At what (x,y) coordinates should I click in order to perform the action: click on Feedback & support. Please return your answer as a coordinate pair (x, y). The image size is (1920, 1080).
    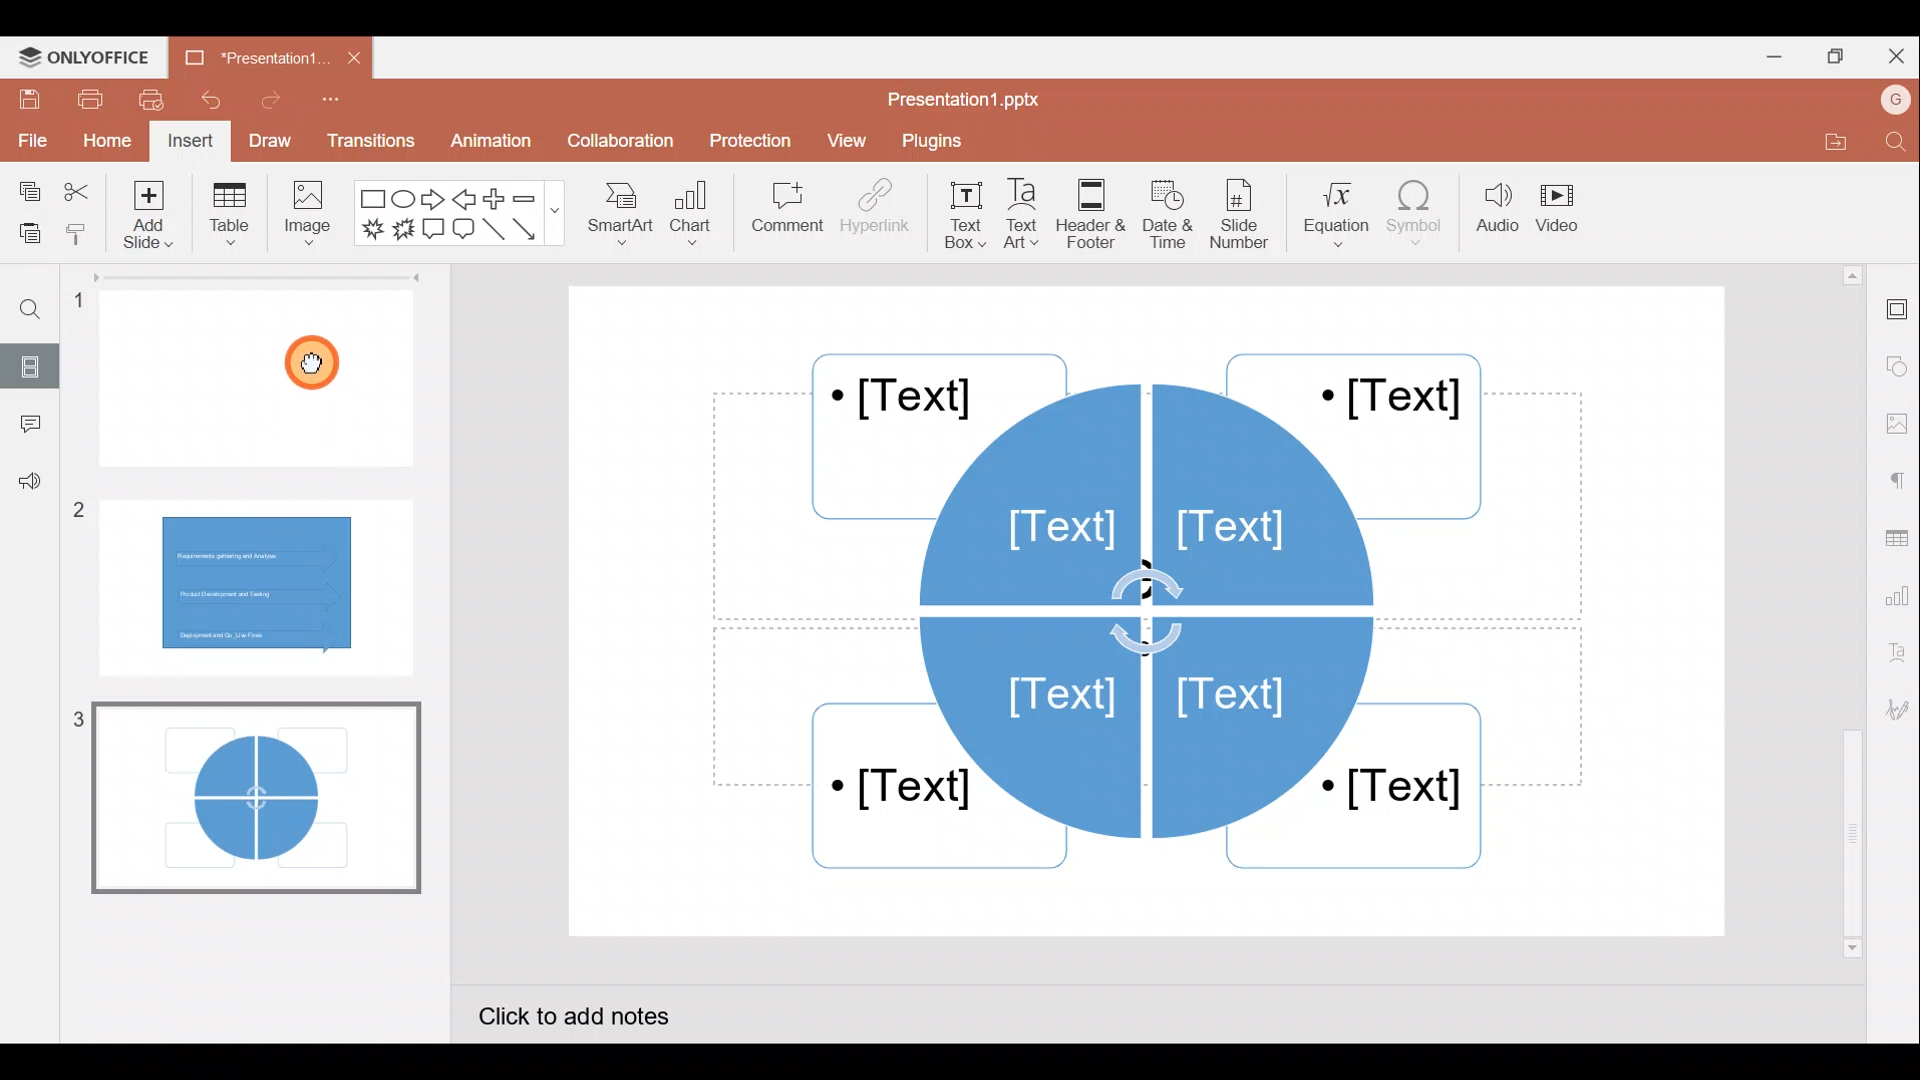
    Looking at the image, I should click on (26, 488).